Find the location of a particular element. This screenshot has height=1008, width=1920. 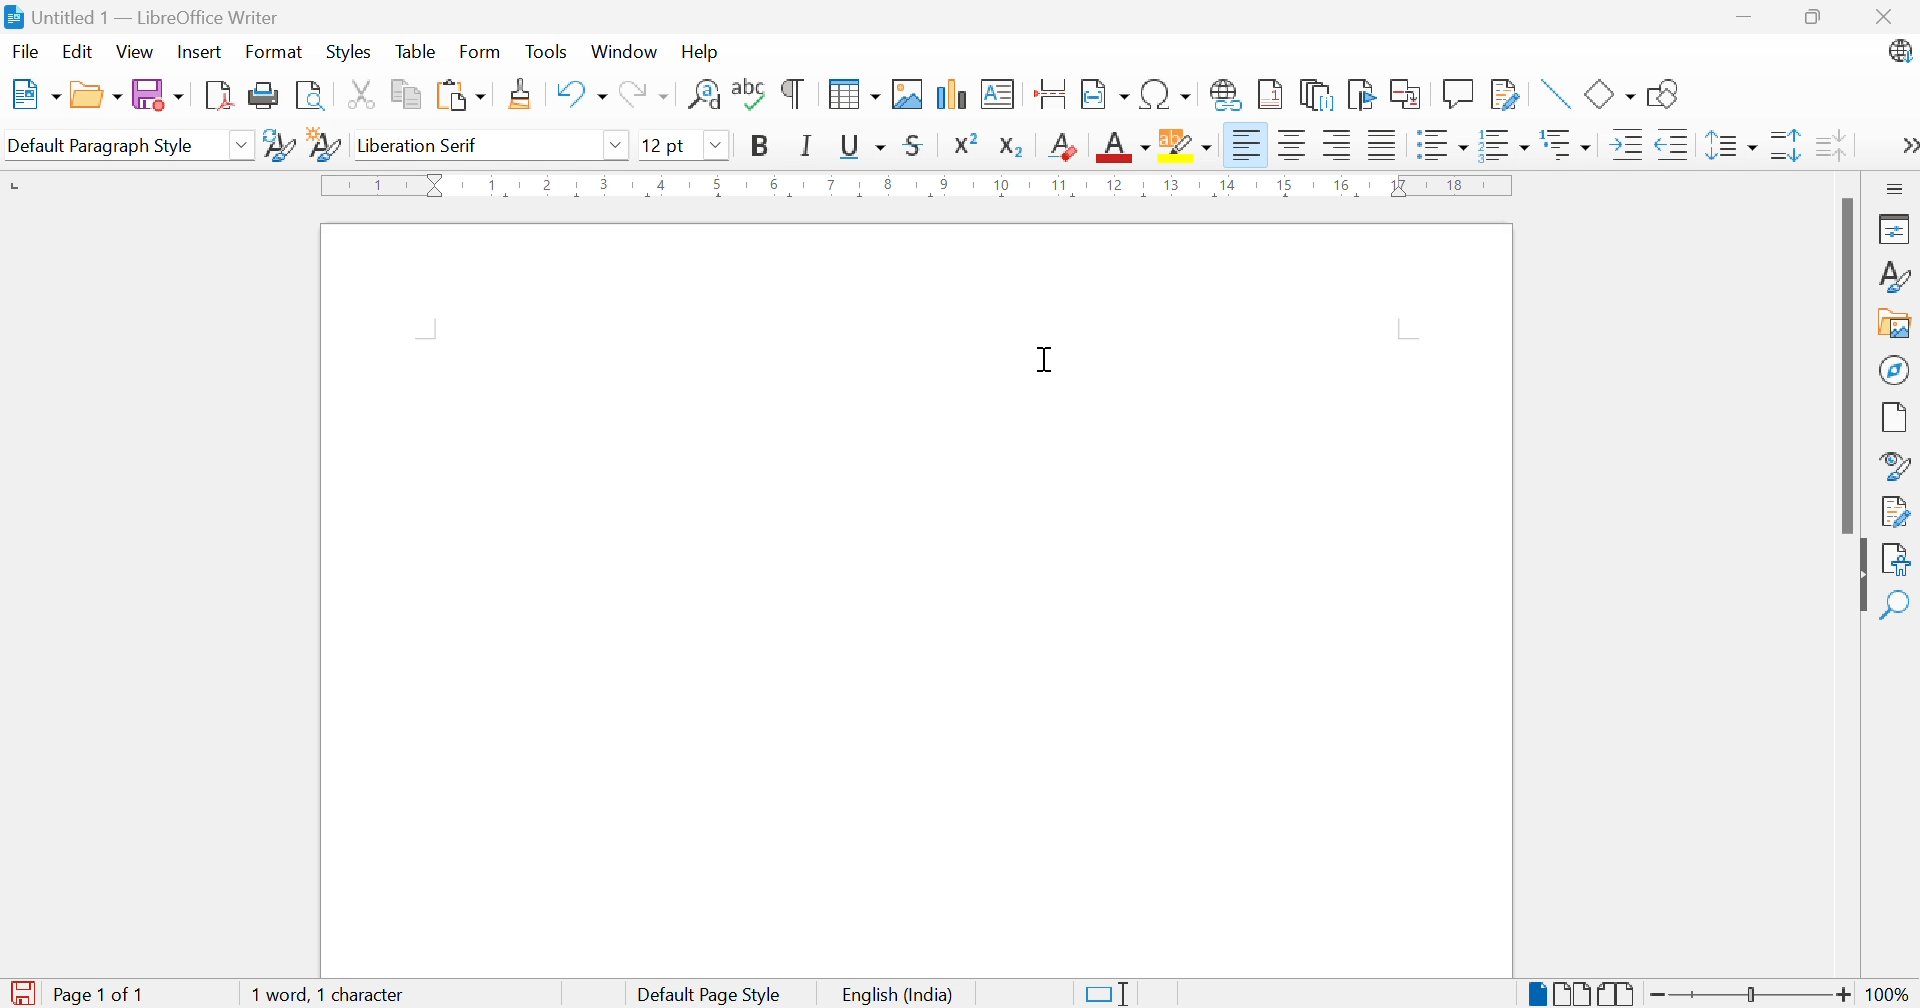

Toggle Unordered List is located at coordinates (1443, 145).